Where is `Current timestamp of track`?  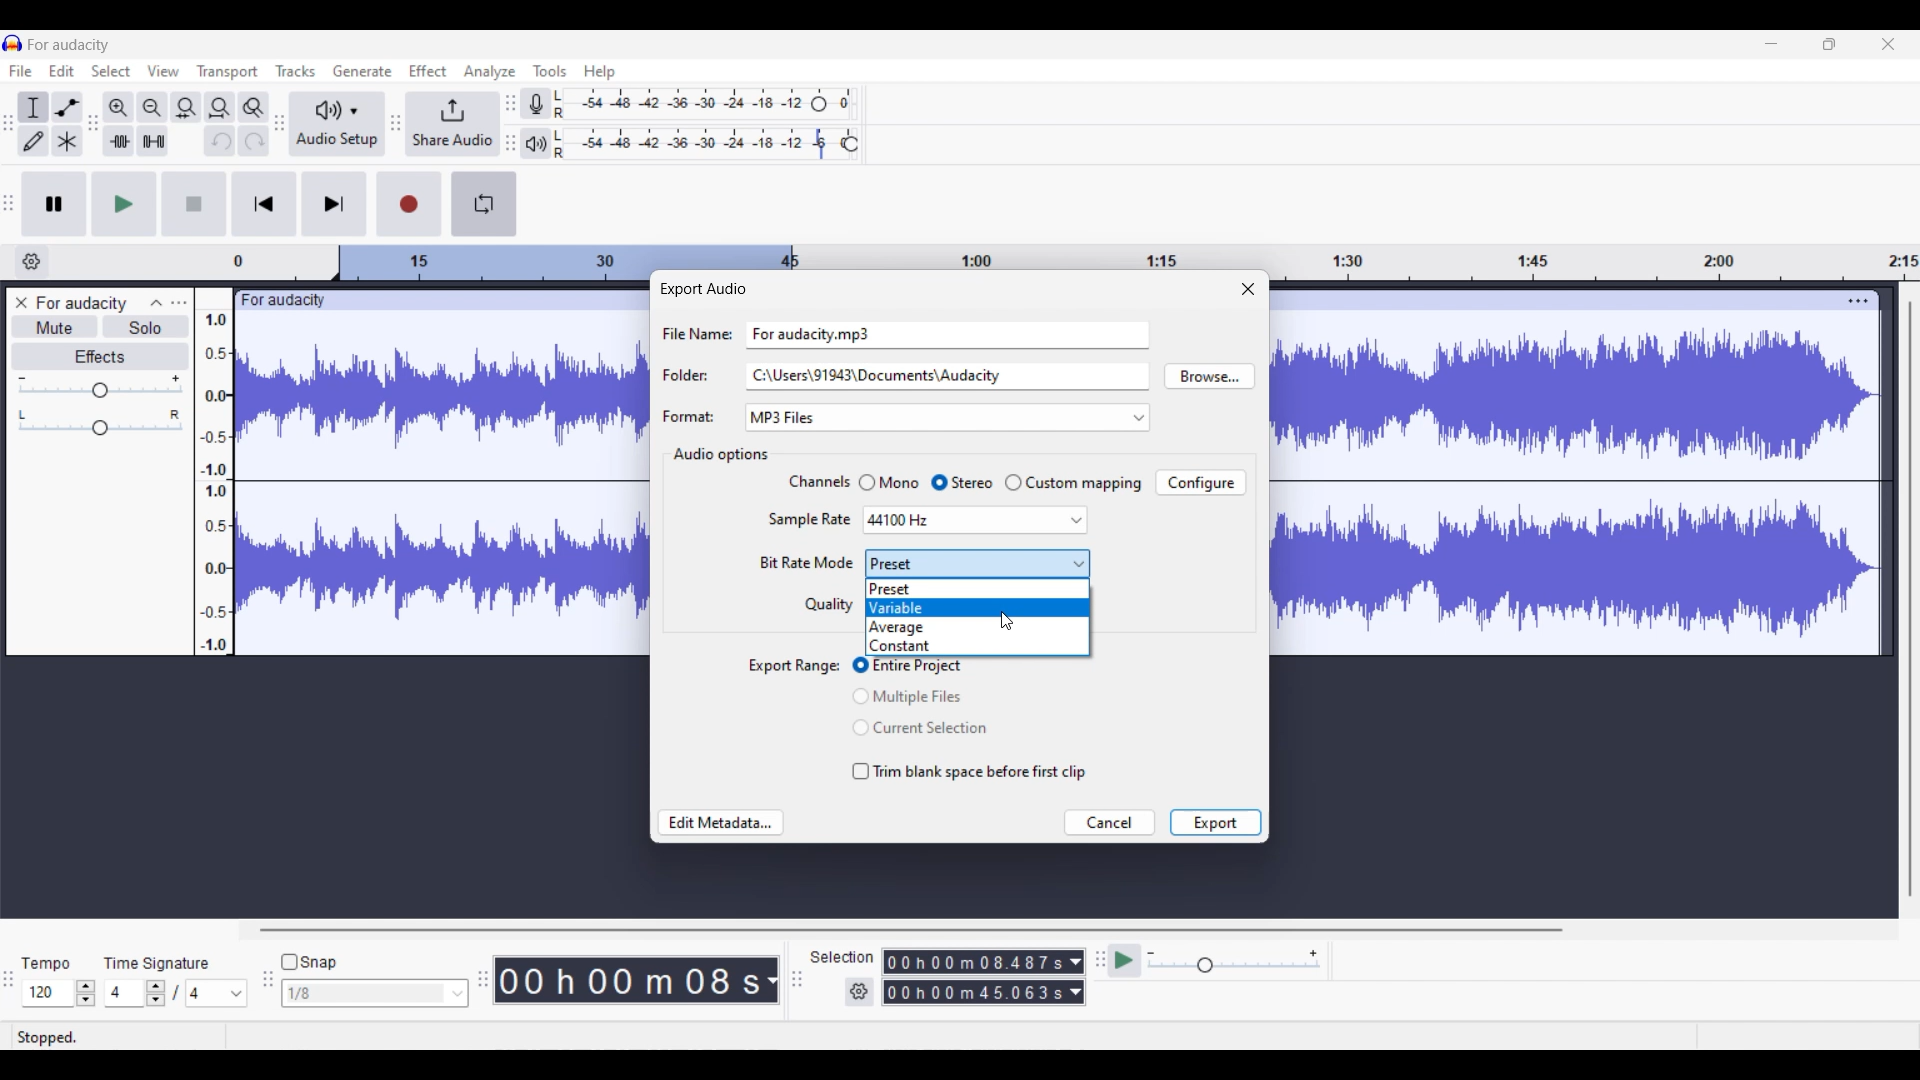
Current timestamp of track is located at coordinates (624, 980).